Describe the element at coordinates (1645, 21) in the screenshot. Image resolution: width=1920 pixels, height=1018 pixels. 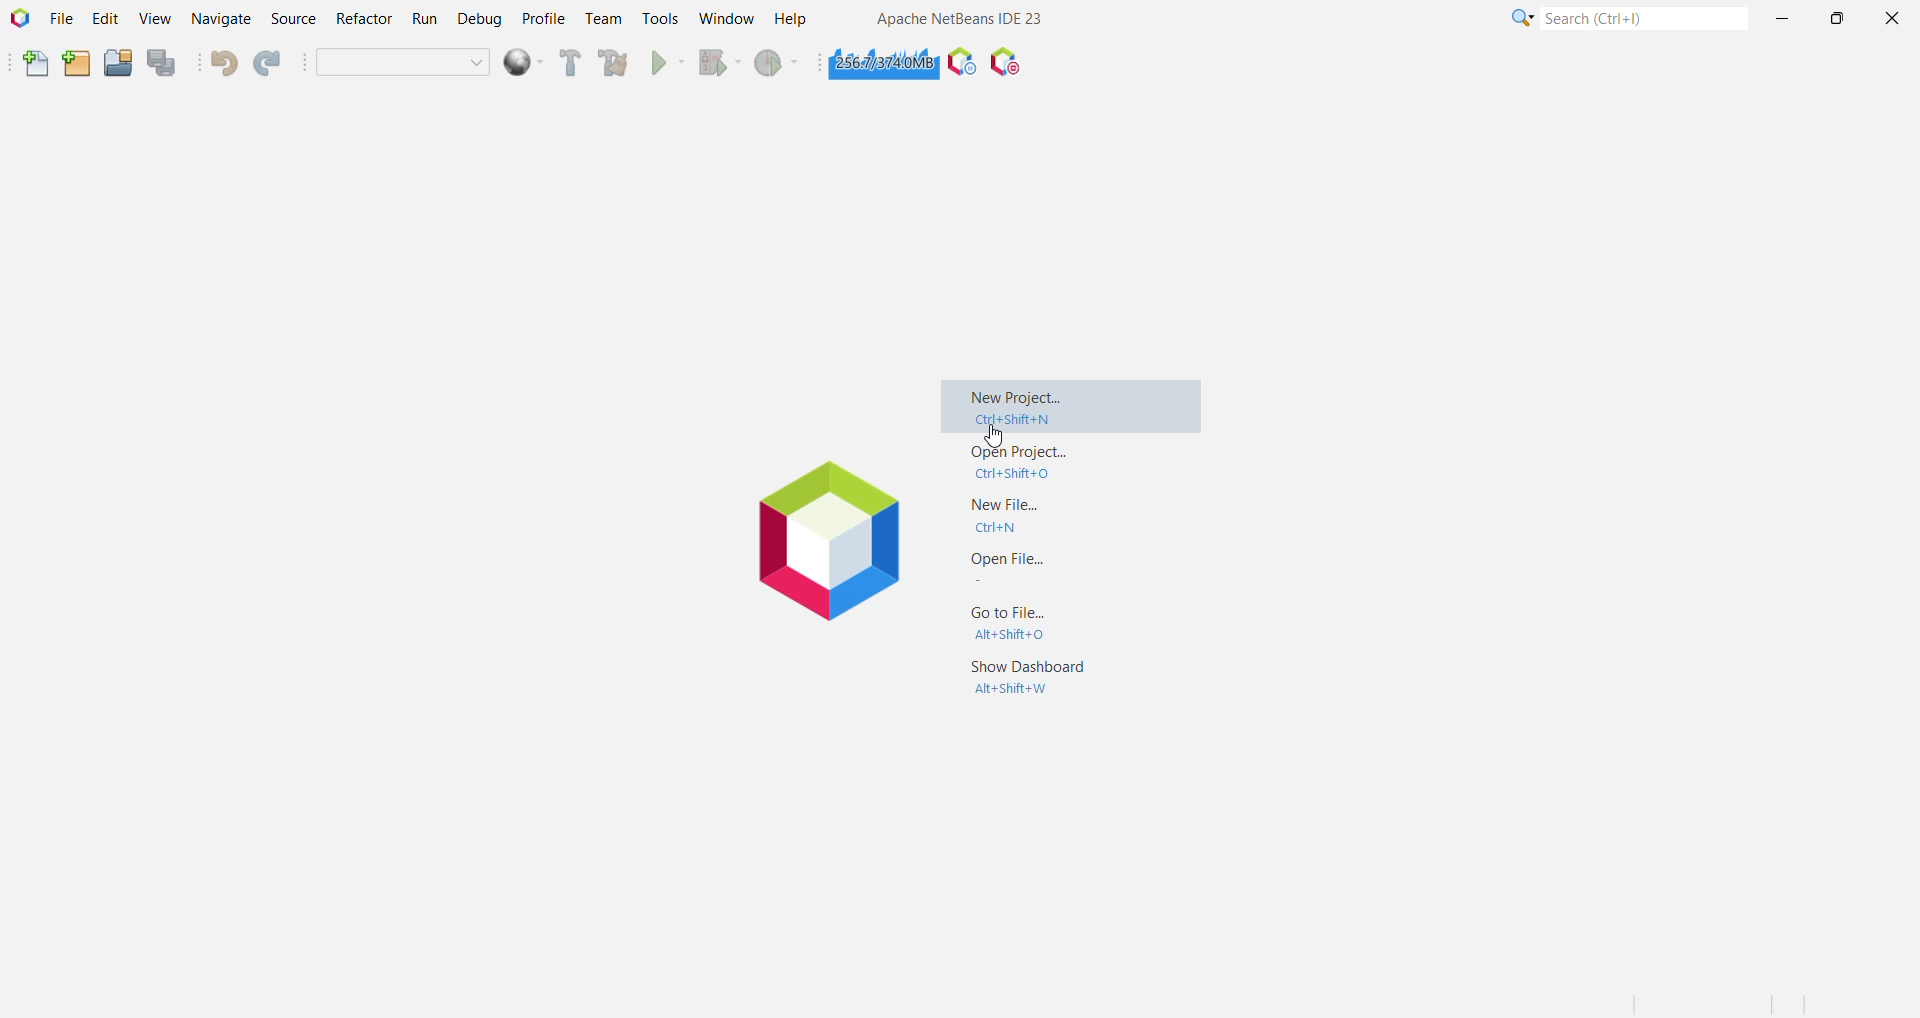
I see `Search` at that location.